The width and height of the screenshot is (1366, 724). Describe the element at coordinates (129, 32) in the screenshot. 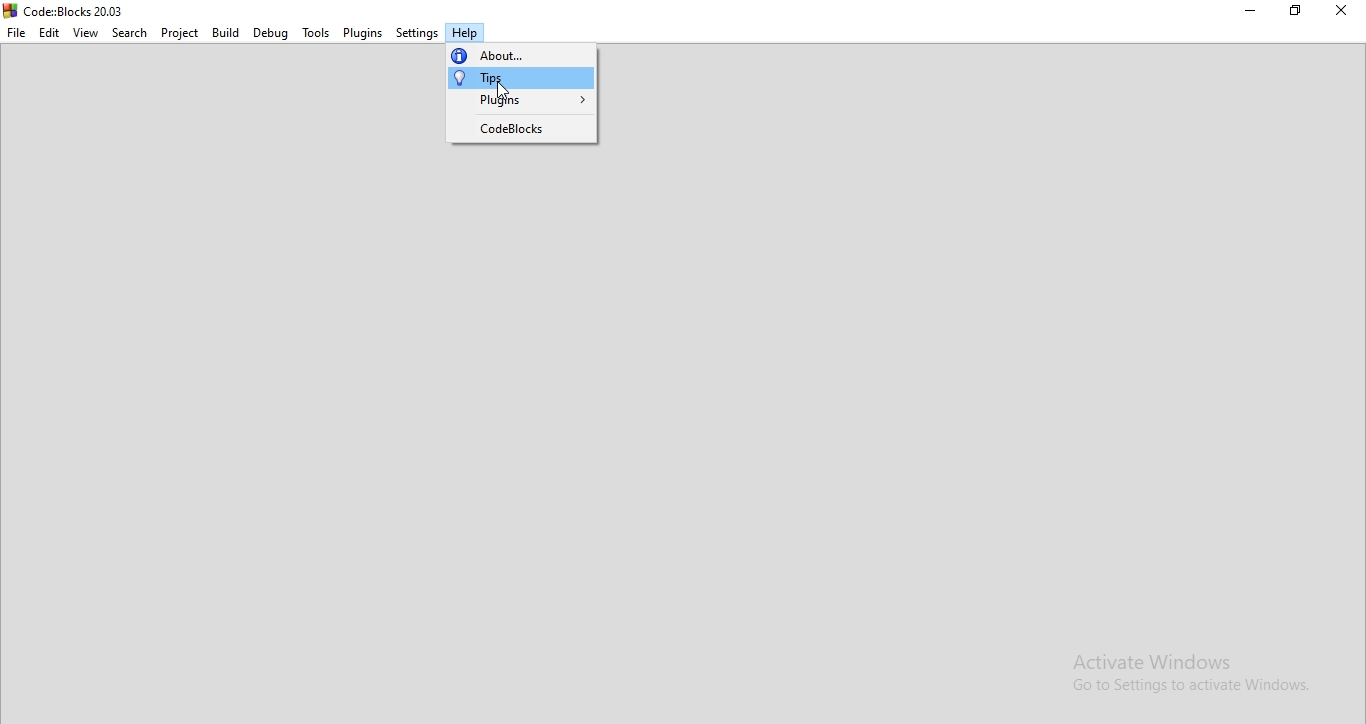

I see `Search ` at that location.